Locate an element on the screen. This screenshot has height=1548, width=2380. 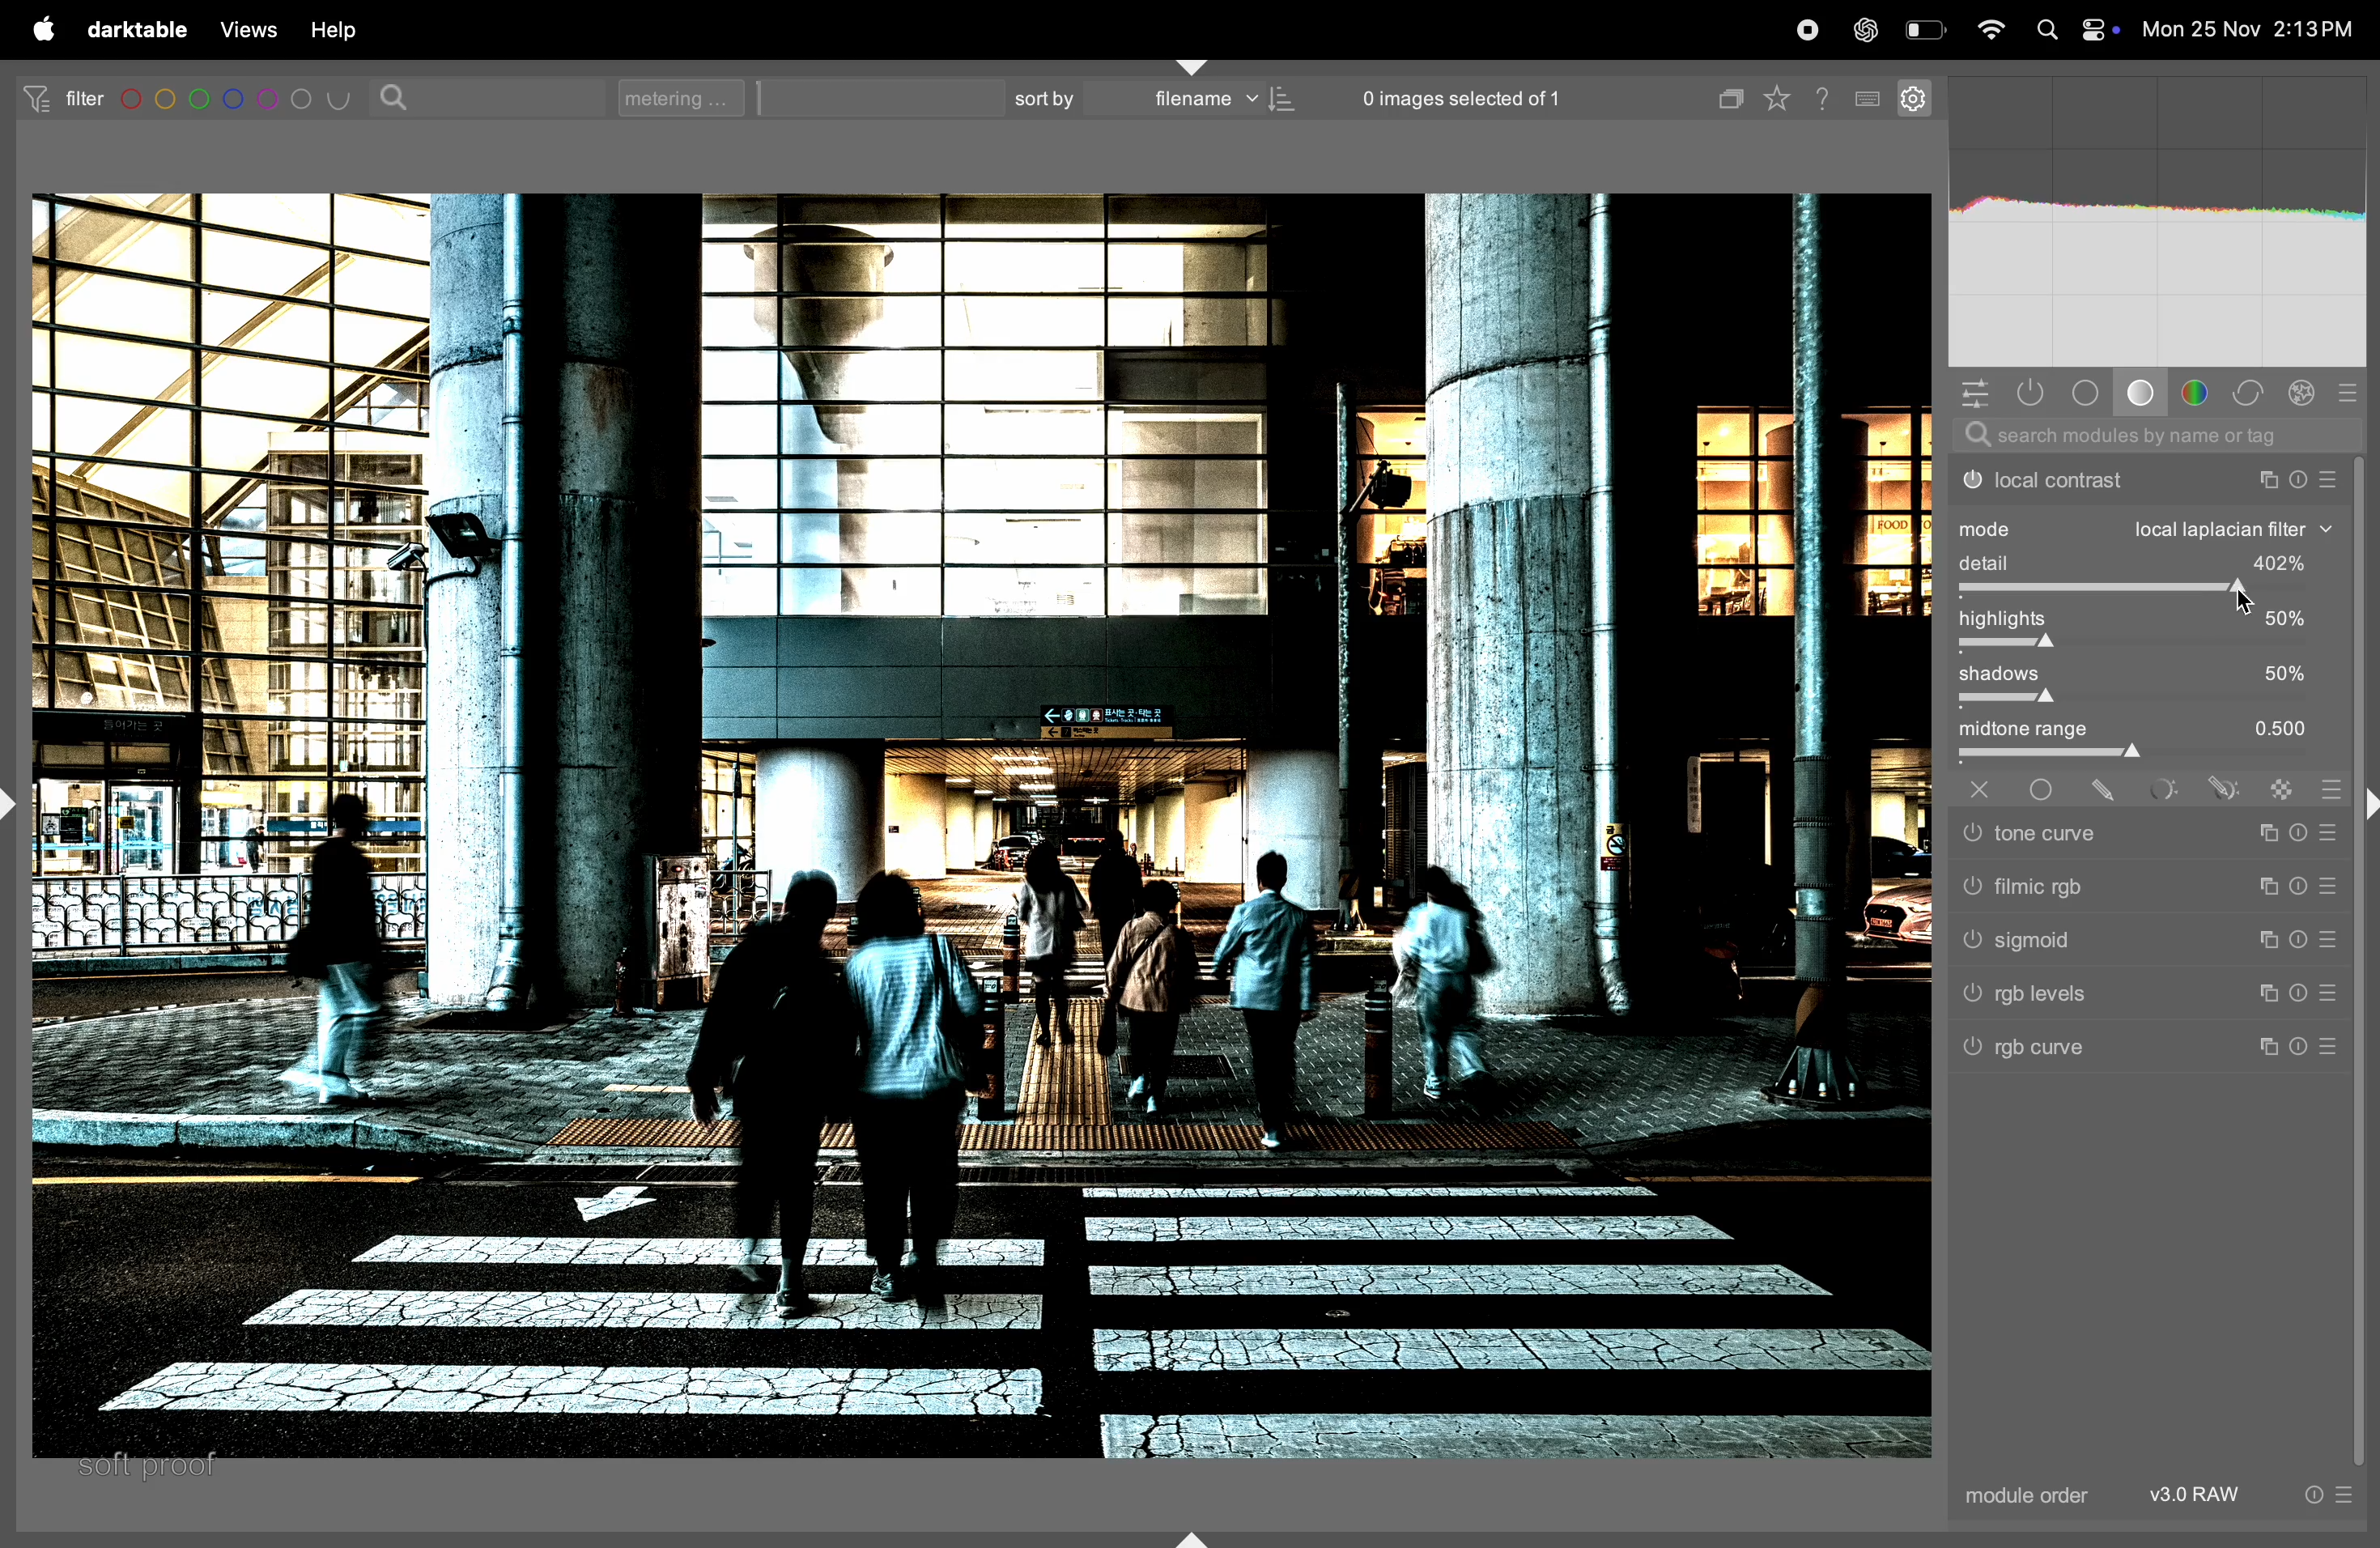
sigmoid switched off is located at coordinates (1967, 944).